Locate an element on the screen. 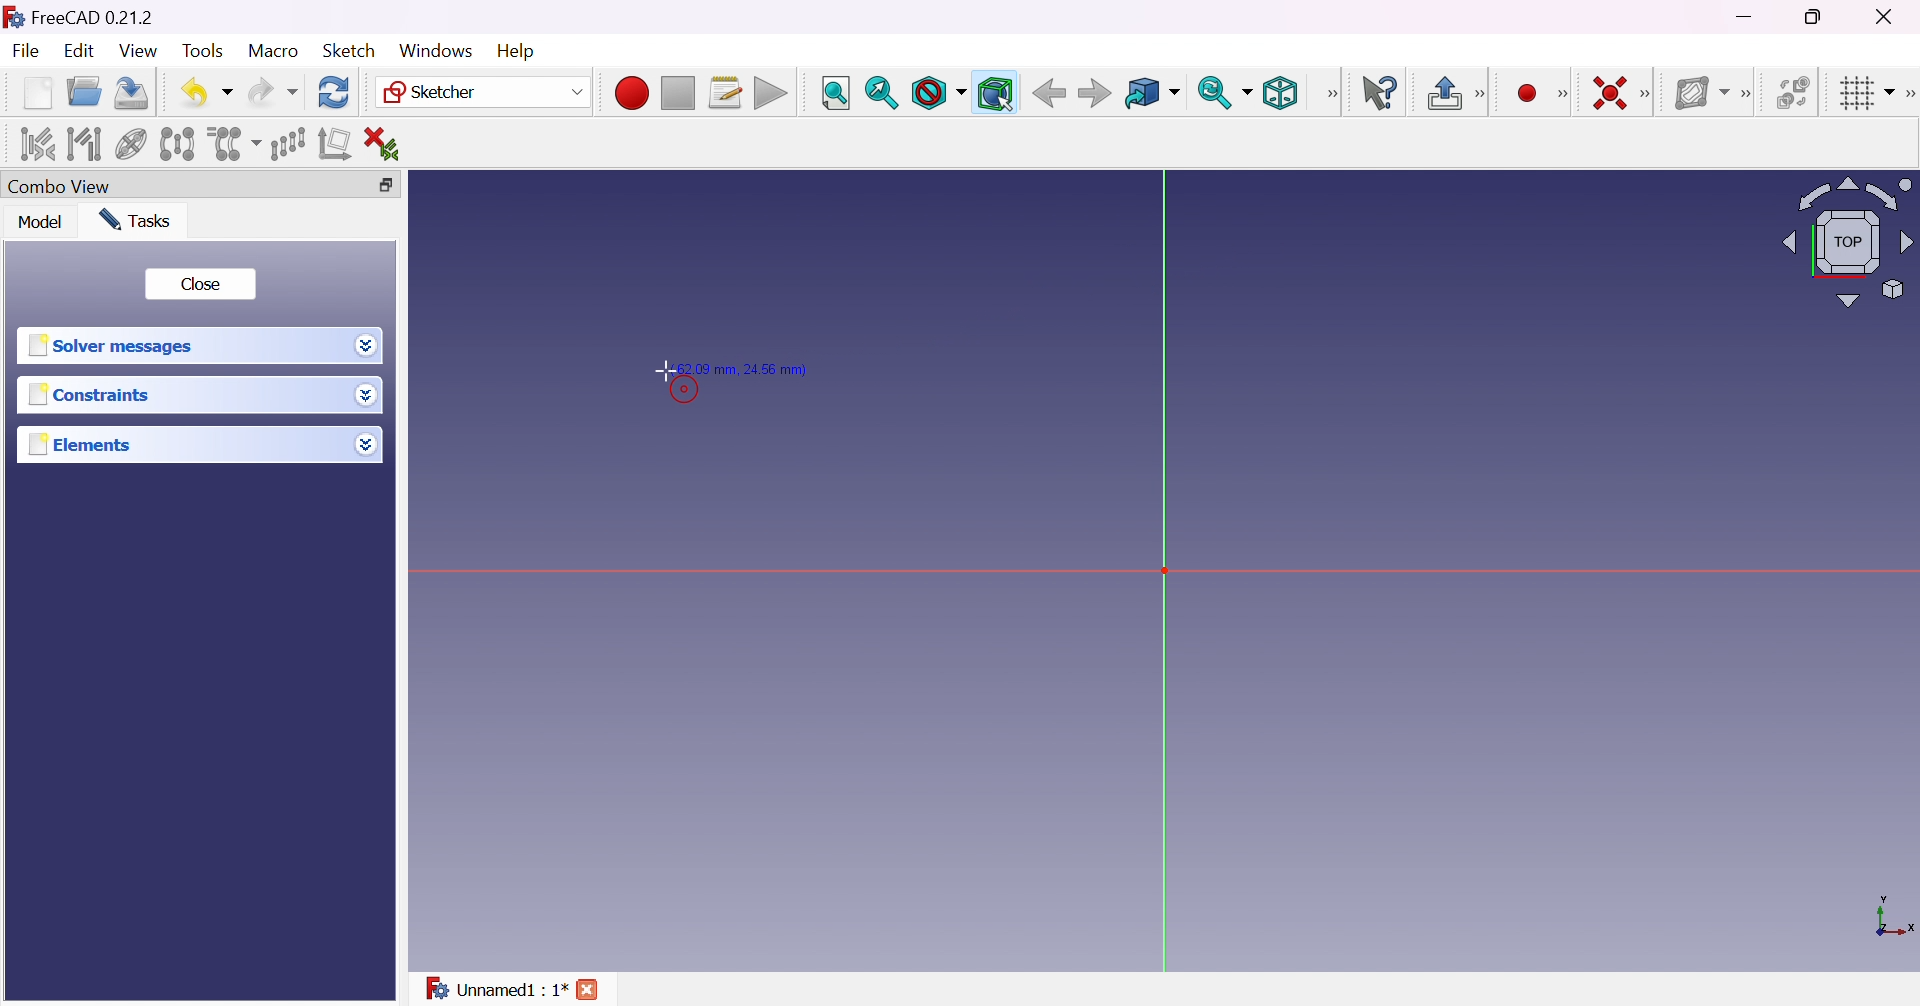  Show/hide internal geometry is located at coordinates (133, 146).